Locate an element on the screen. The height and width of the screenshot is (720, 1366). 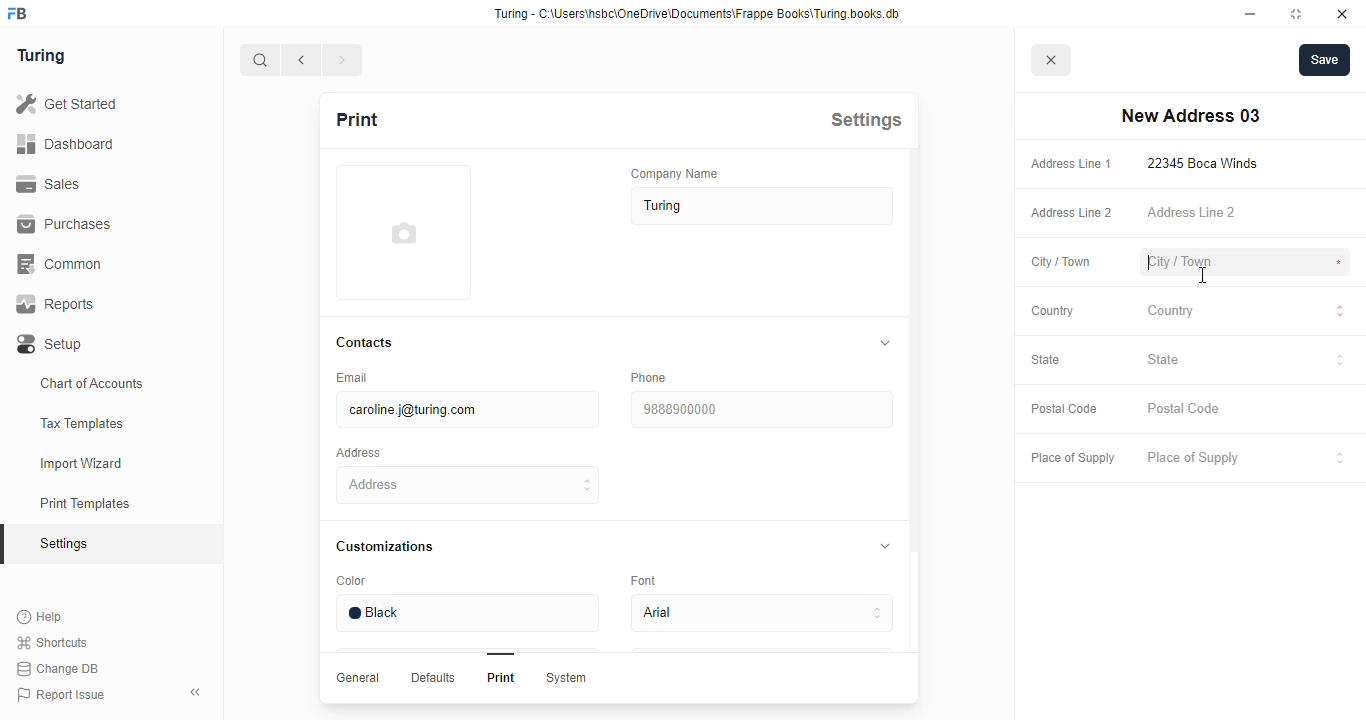
setup is located at coordinates (51, 345).